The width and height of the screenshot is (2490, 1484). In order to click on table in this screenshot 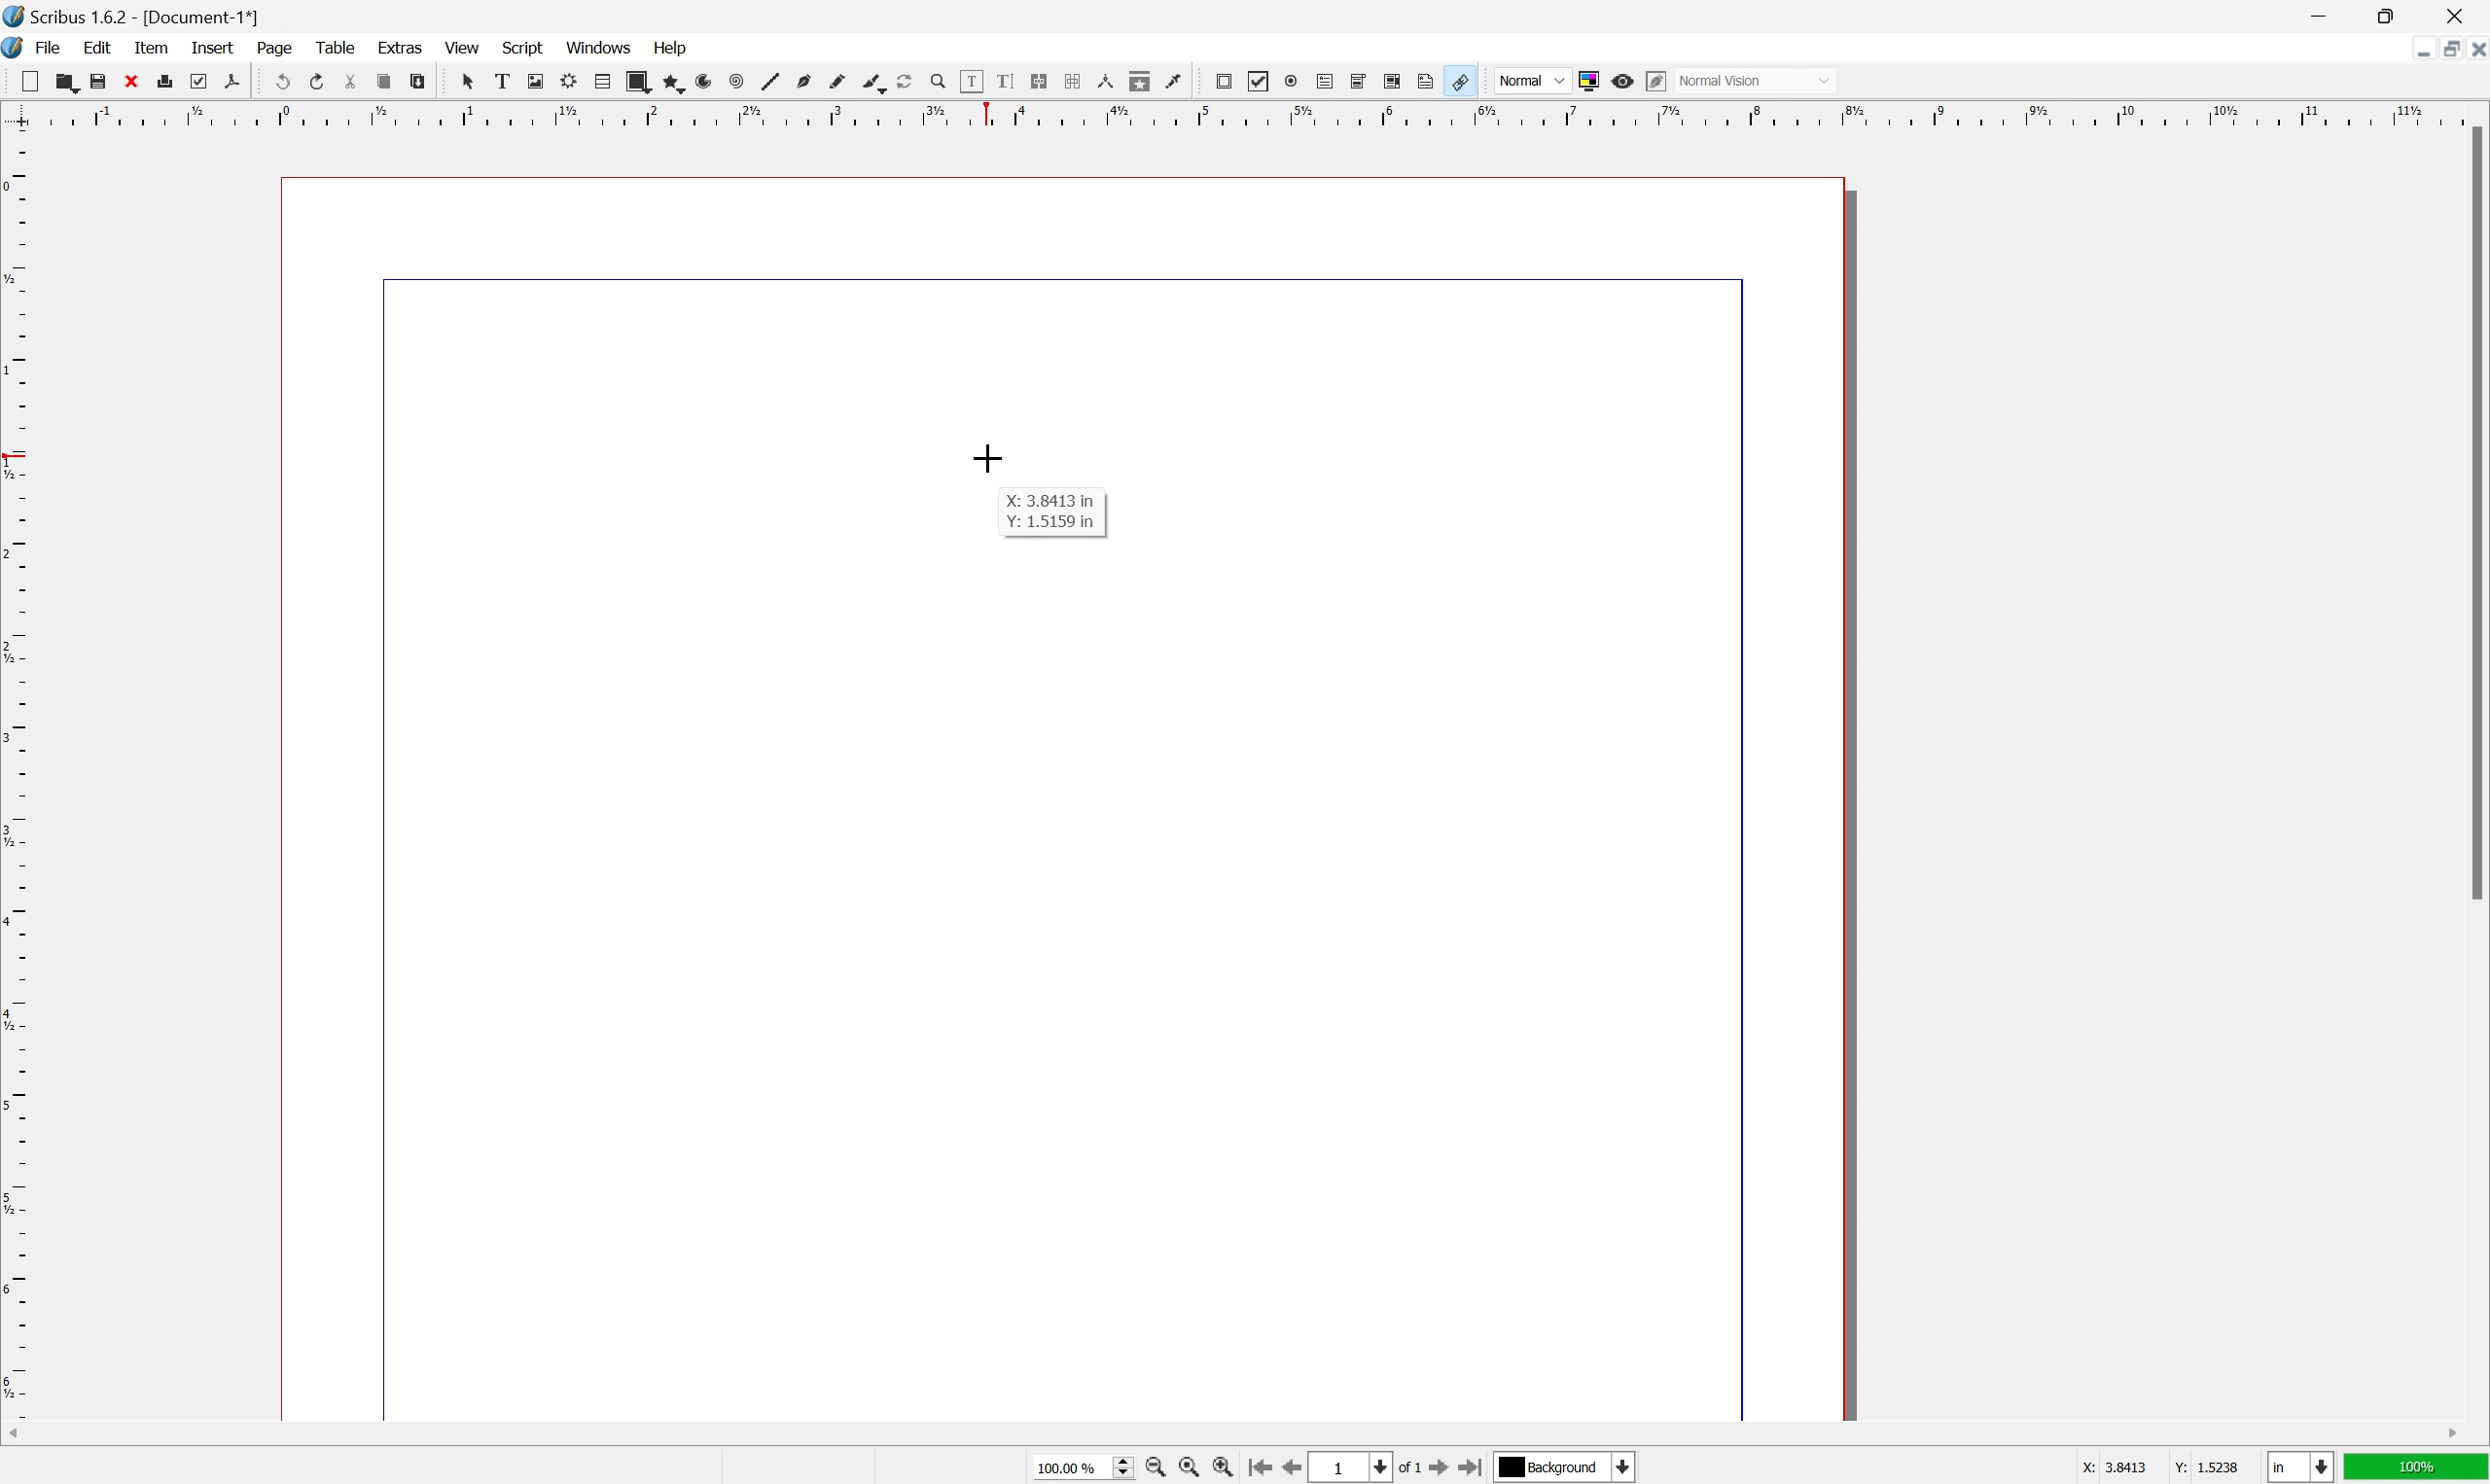, I will do `click(334, 45)`.